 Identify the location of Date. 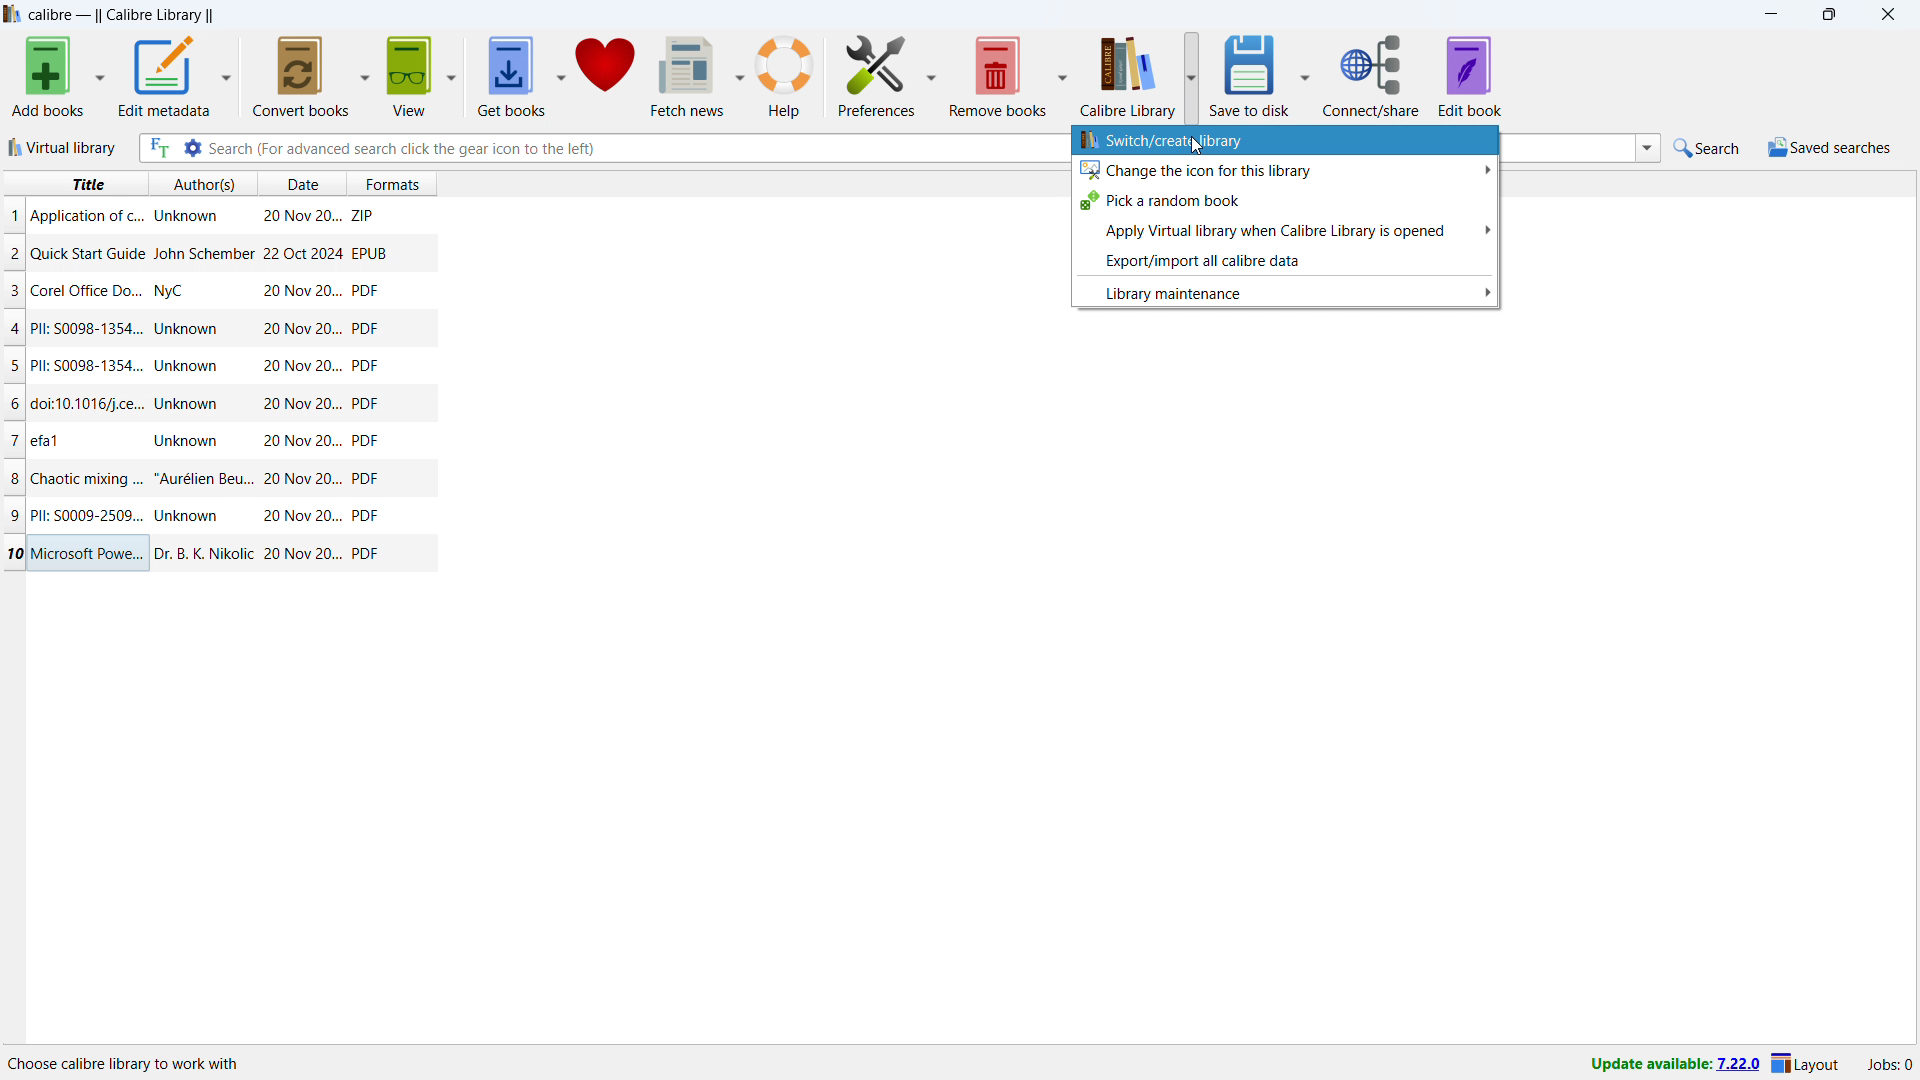
(304, 479).